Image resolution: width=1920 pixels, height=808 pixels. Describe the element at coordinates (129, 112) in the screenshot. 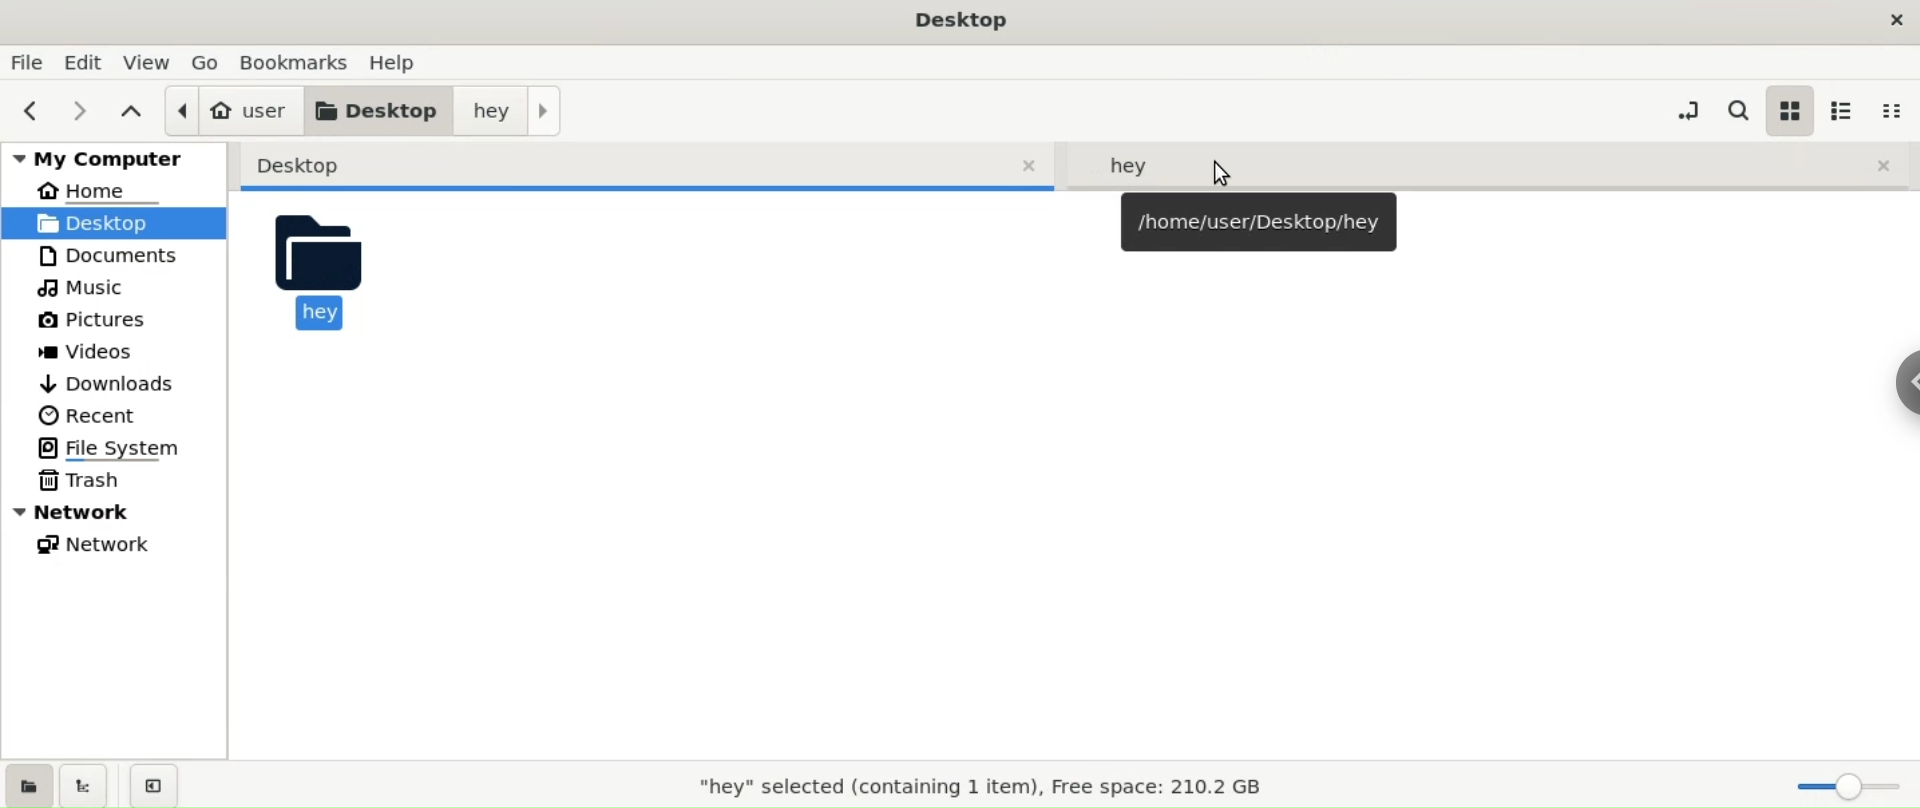

I see `parent folder` at that location.